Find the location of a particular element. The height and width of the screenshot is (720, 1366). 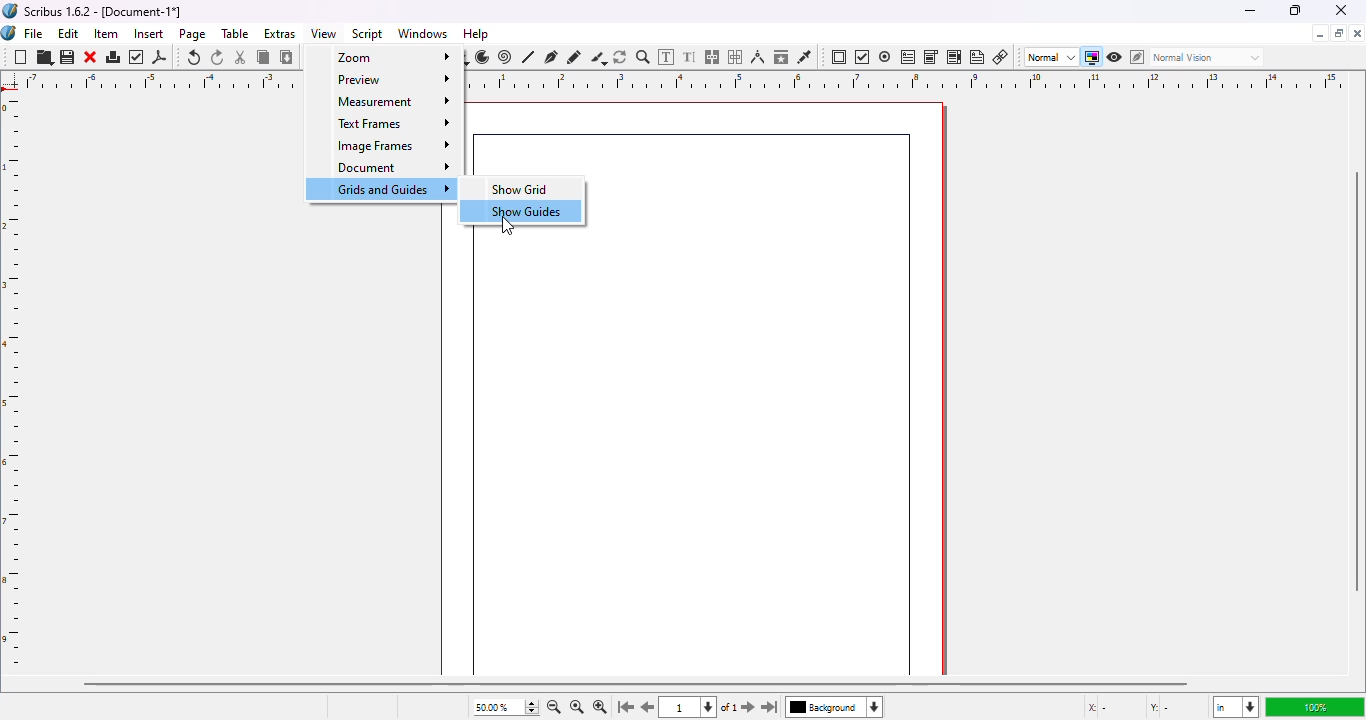

measurements is located at coordinates (758, 57).